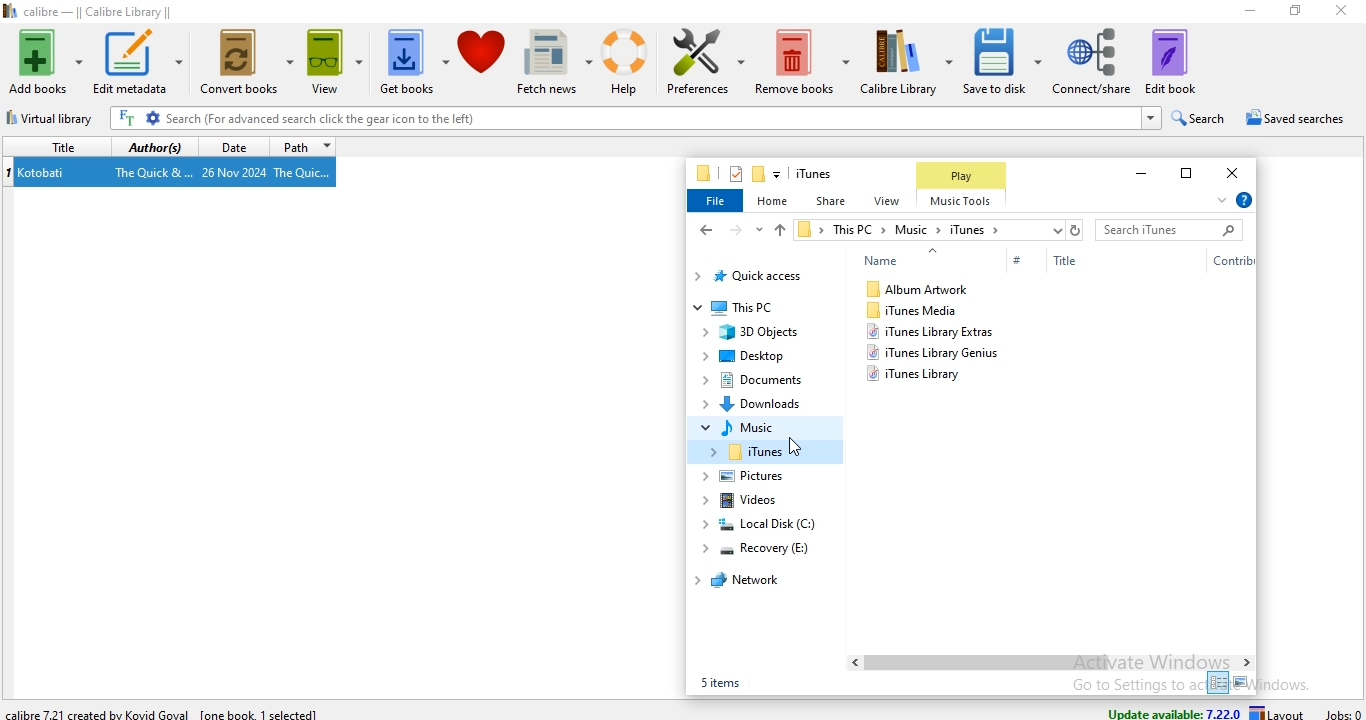  I want to click on Search (For advanced search click the gear icon to the left), so click(635, 118).